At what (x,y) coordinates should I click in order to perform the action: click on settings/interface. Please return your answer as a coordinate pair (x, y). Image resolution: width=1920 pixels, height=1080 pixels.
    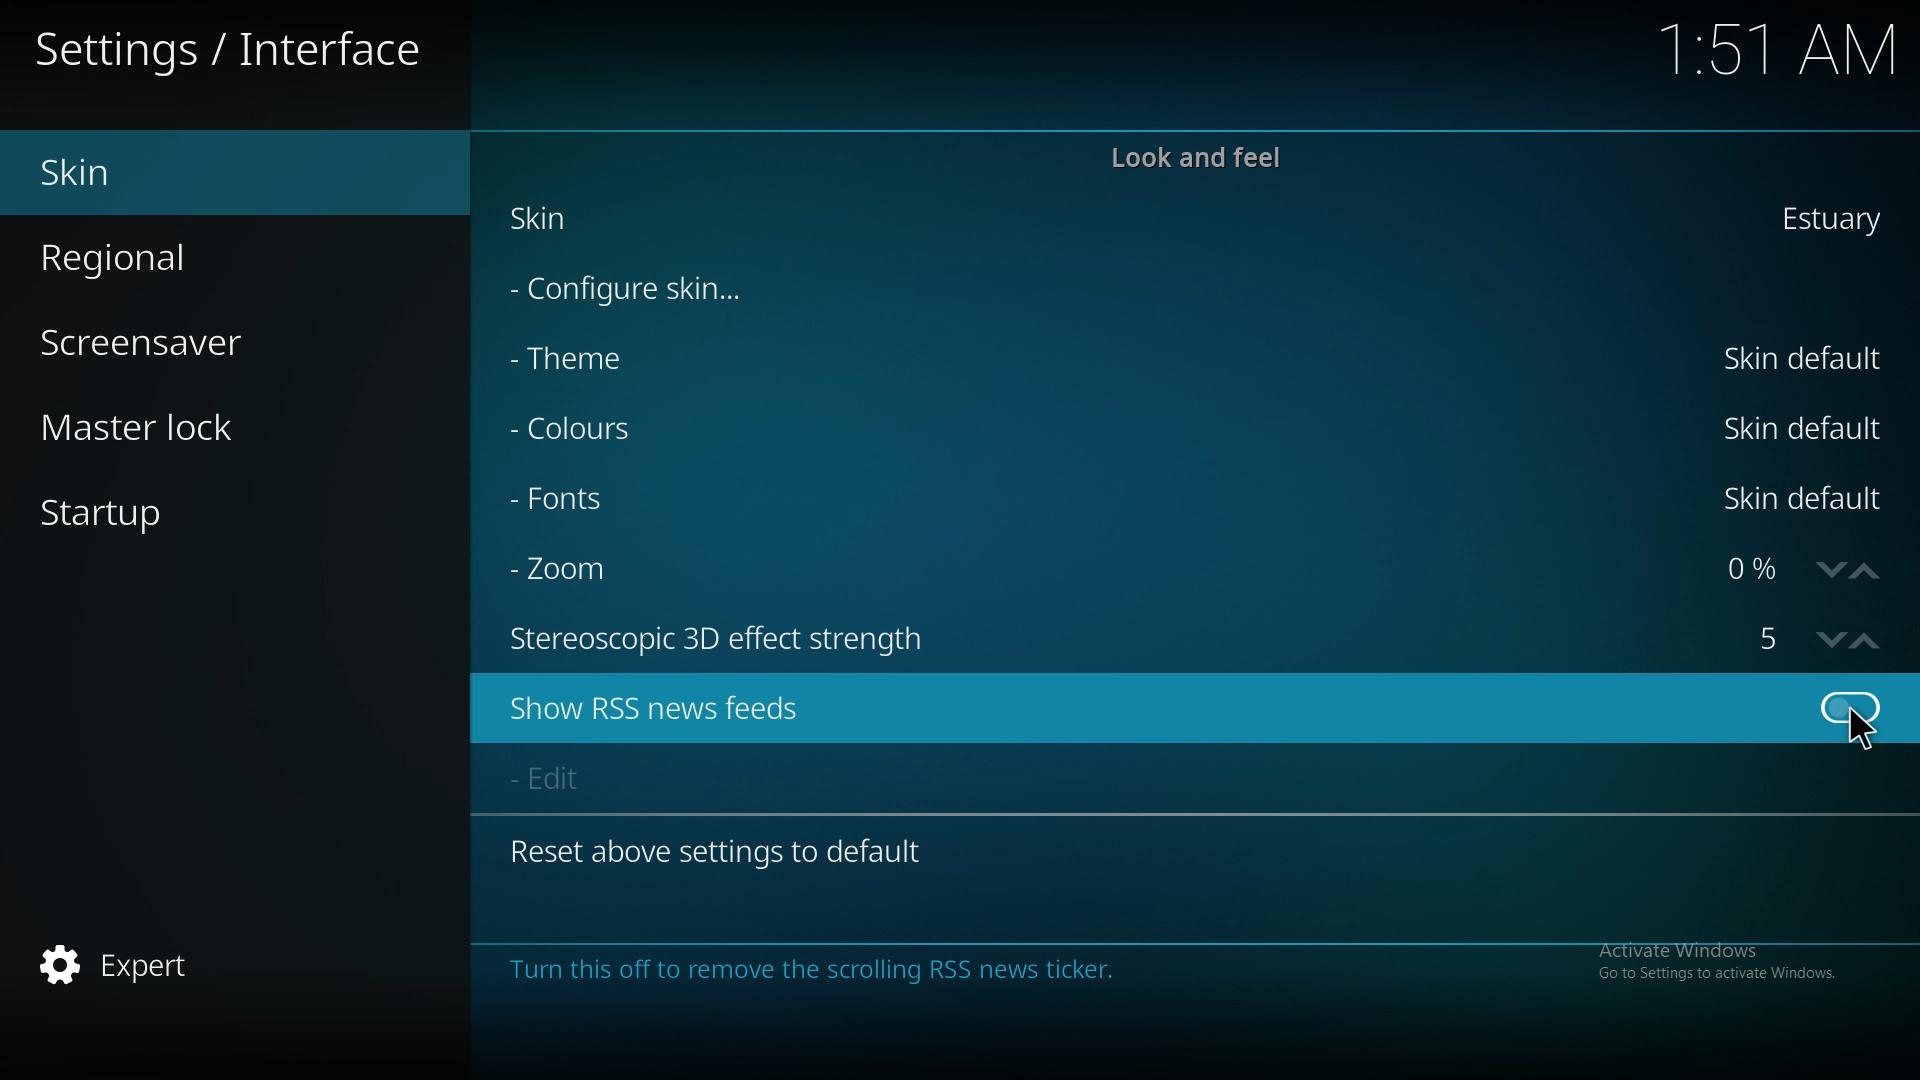
    Looking at the image, I should click on (235, 53).